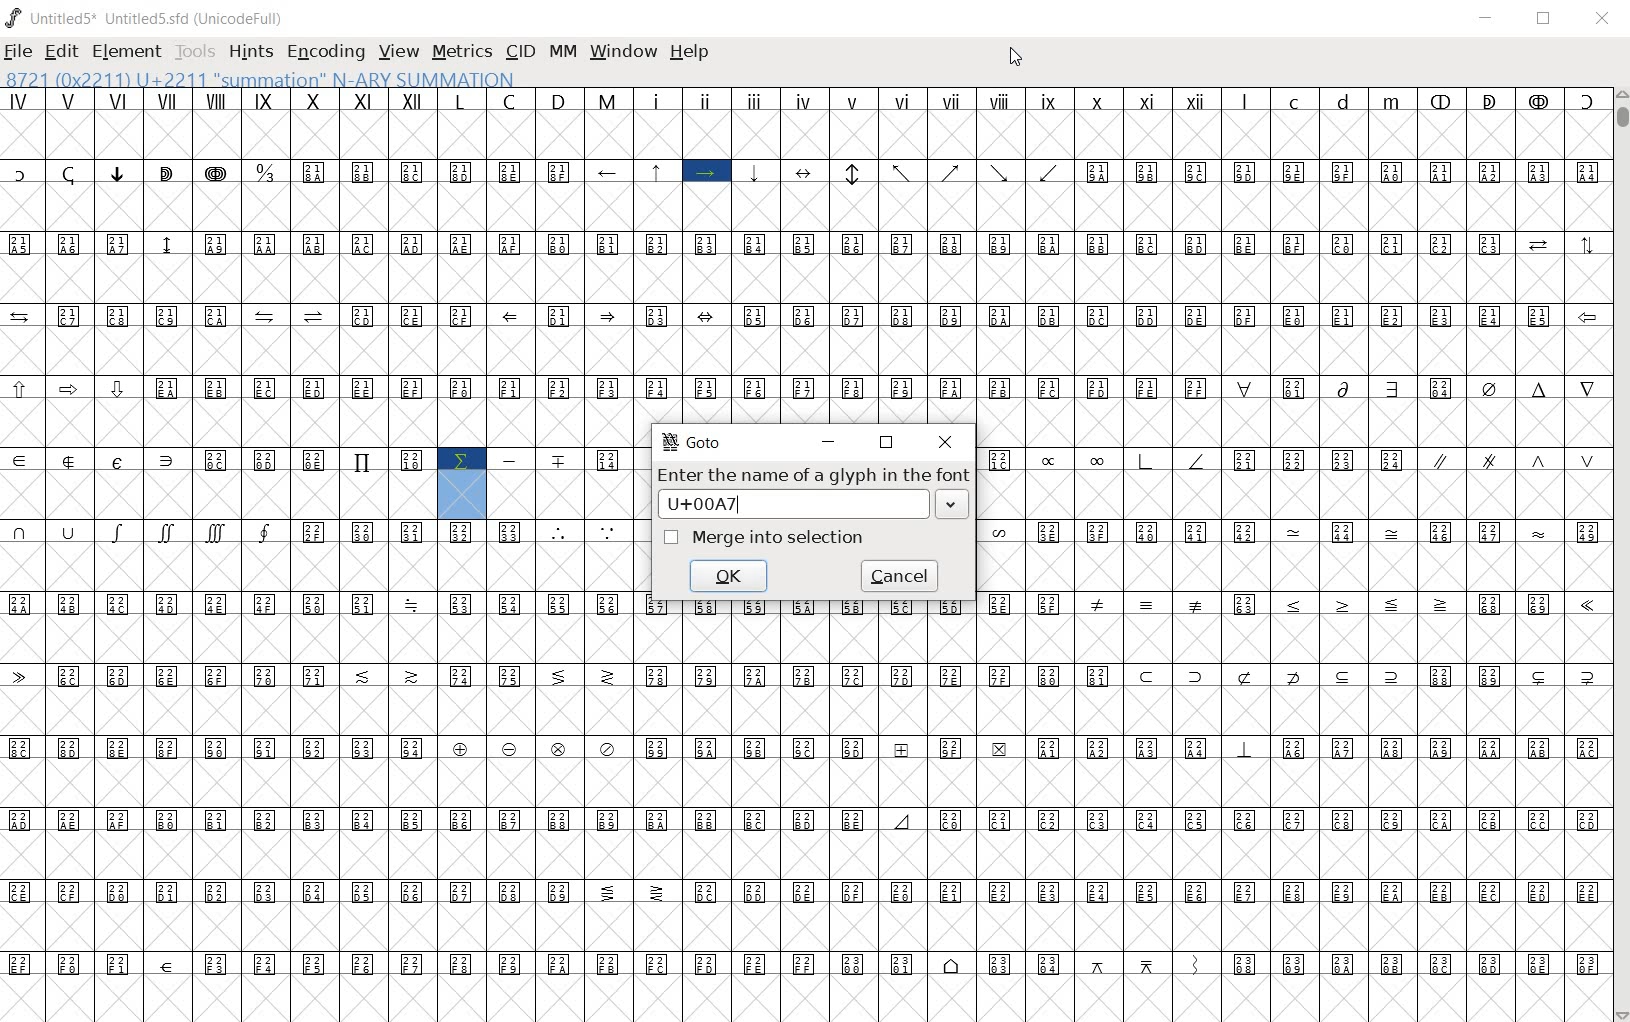  I want to click on special symbols, so click(804, 675).